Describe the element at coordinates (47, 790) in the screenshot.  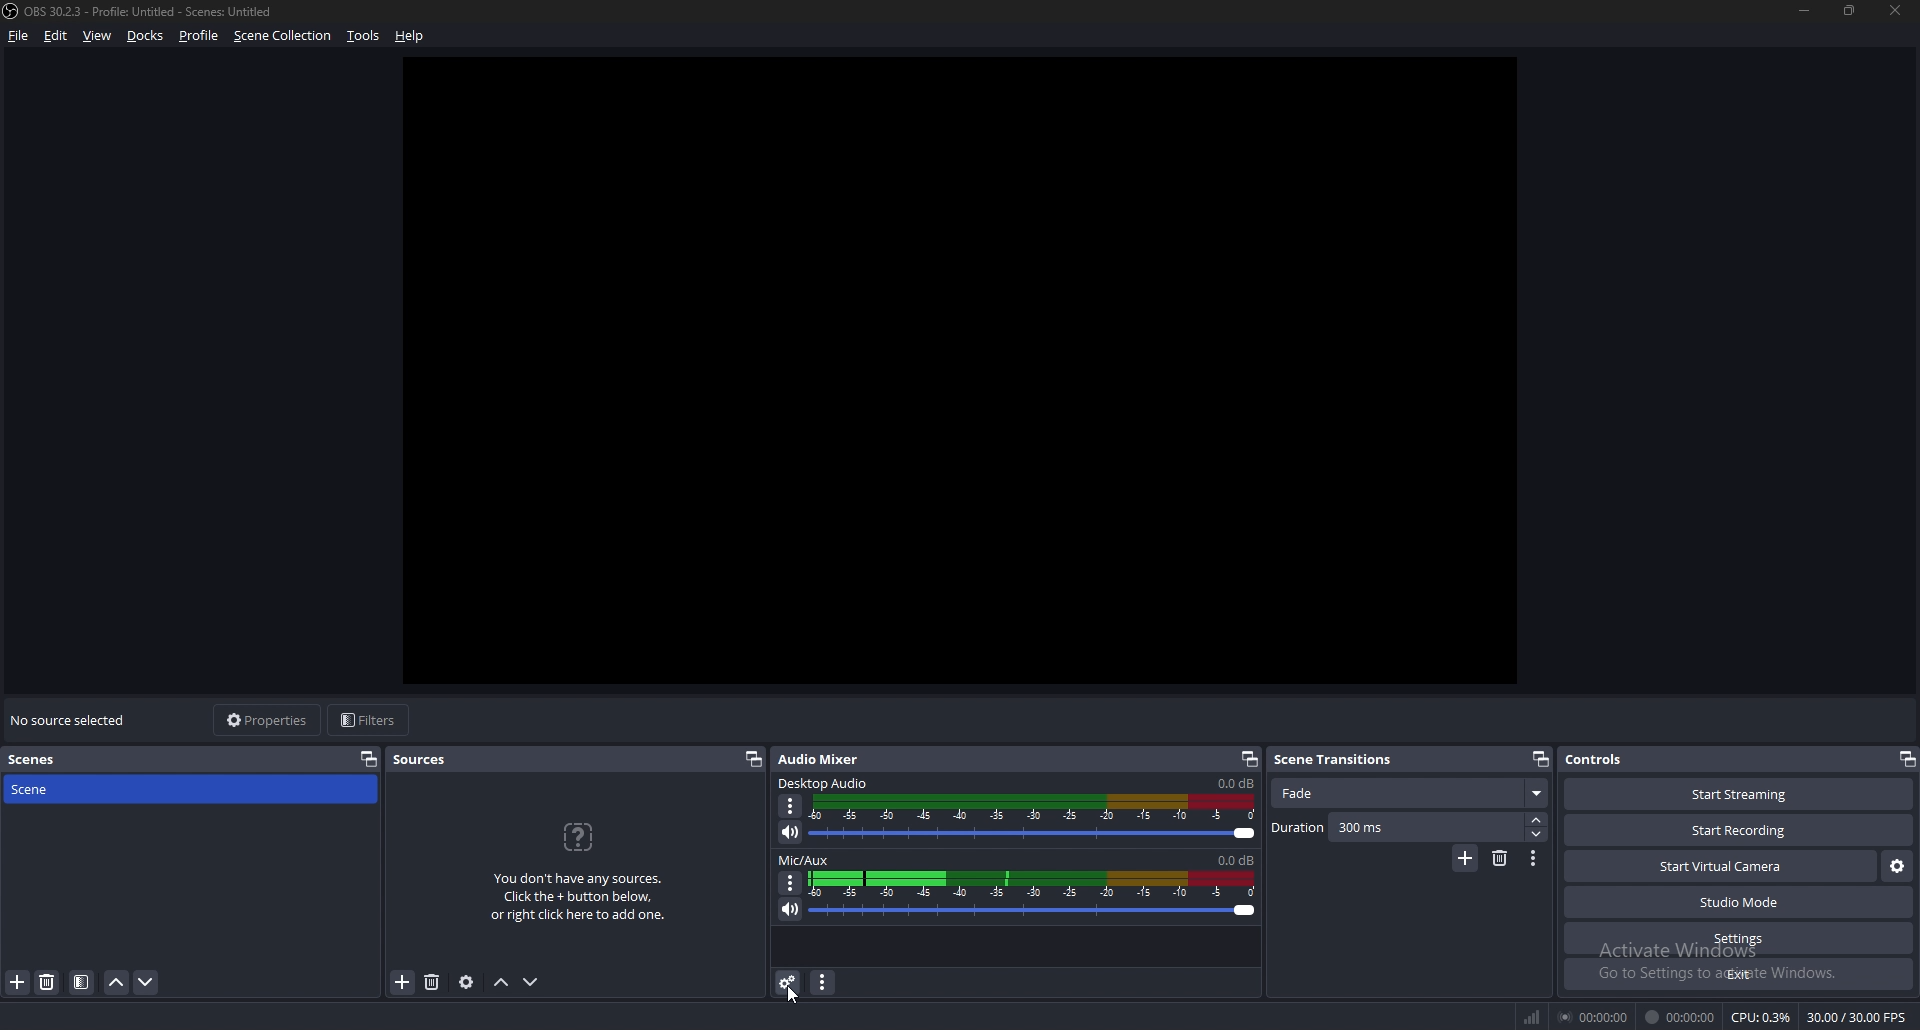
I see `scene` at that location.